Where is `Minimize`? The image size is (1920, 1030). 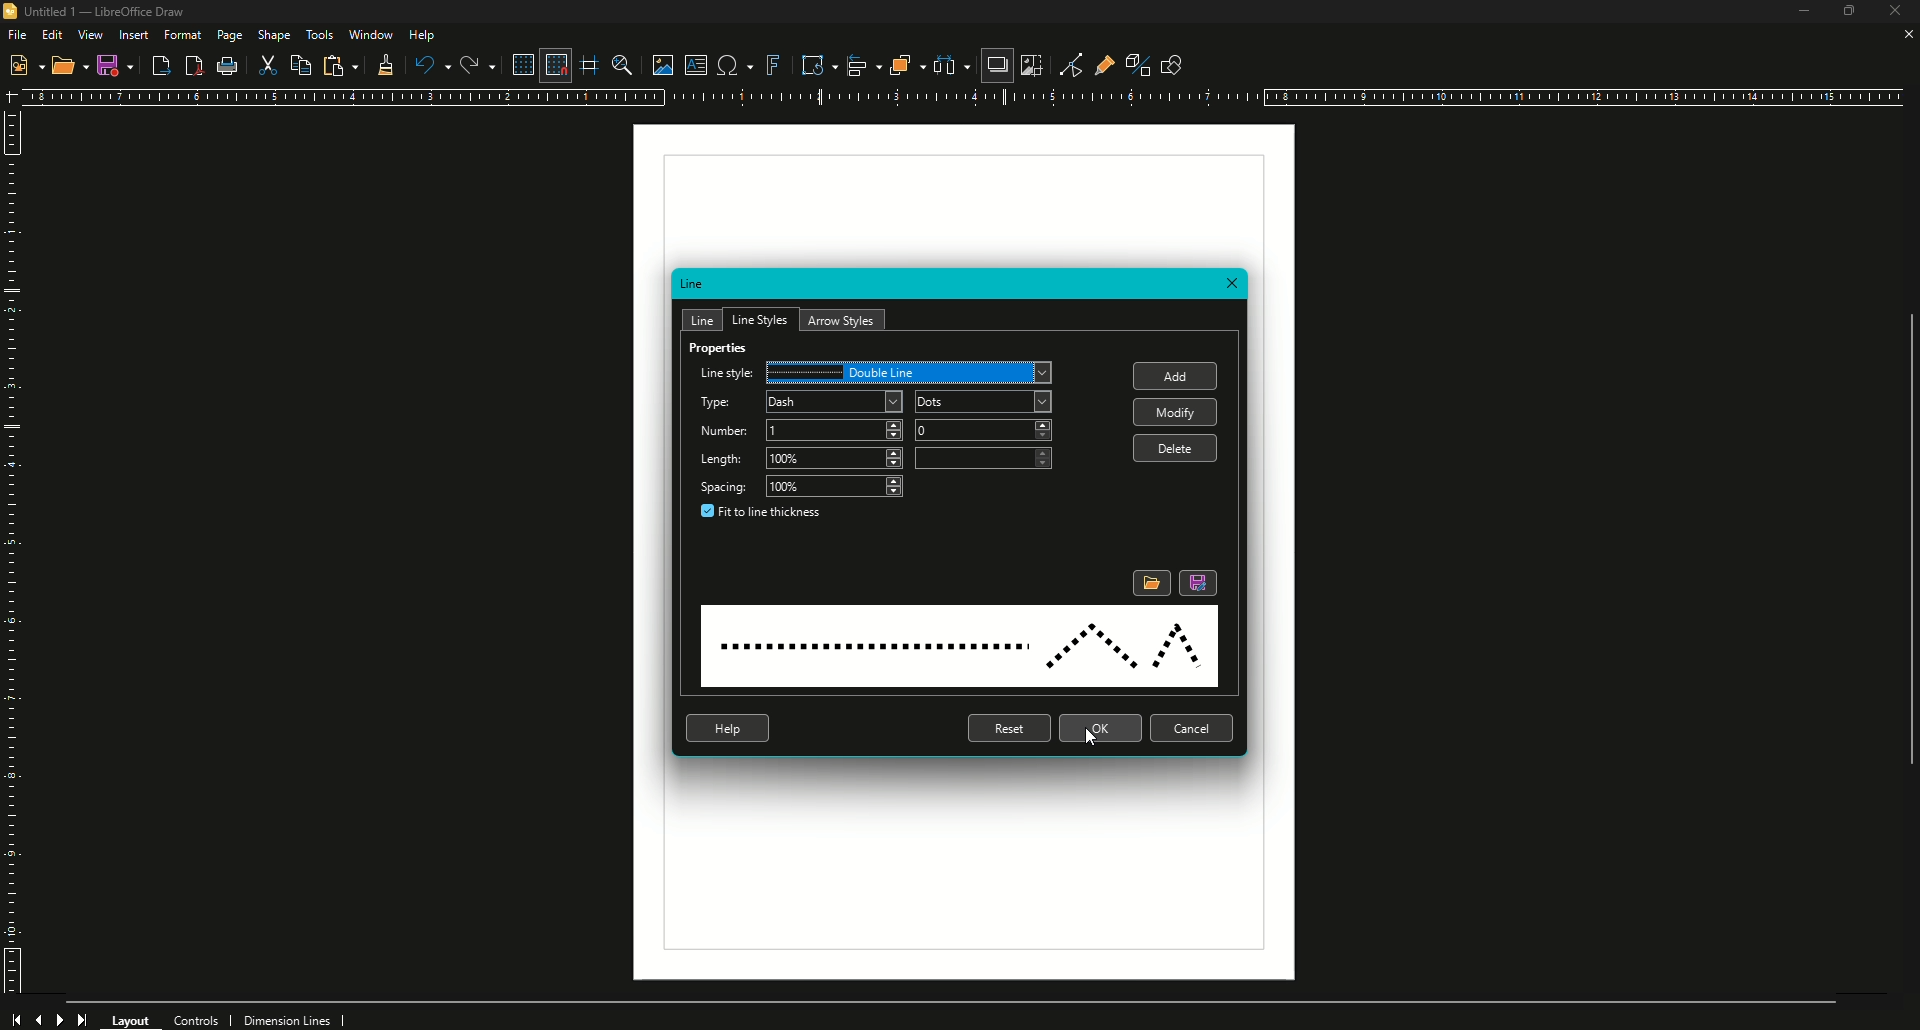 Minimize is located at coordinates (1794, 14).